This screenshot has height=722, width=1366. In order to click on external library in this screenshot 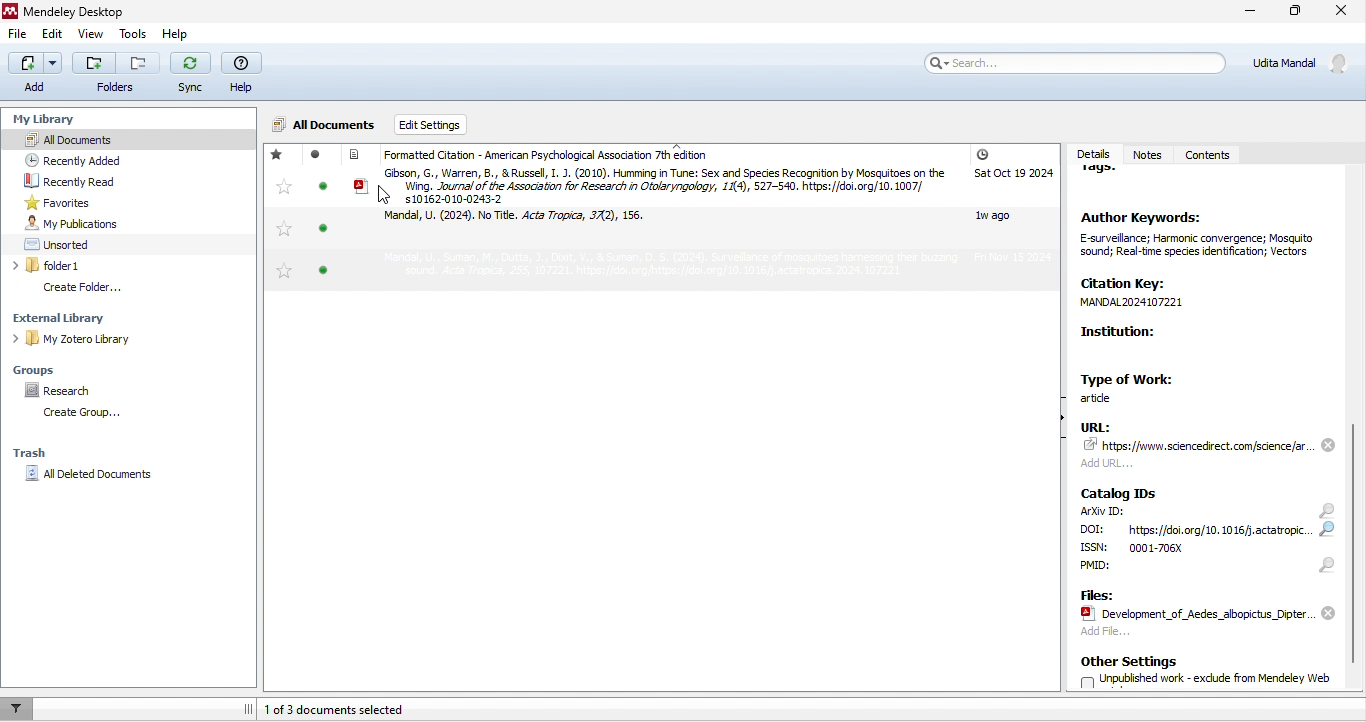, I will do `click(108, 317)`.